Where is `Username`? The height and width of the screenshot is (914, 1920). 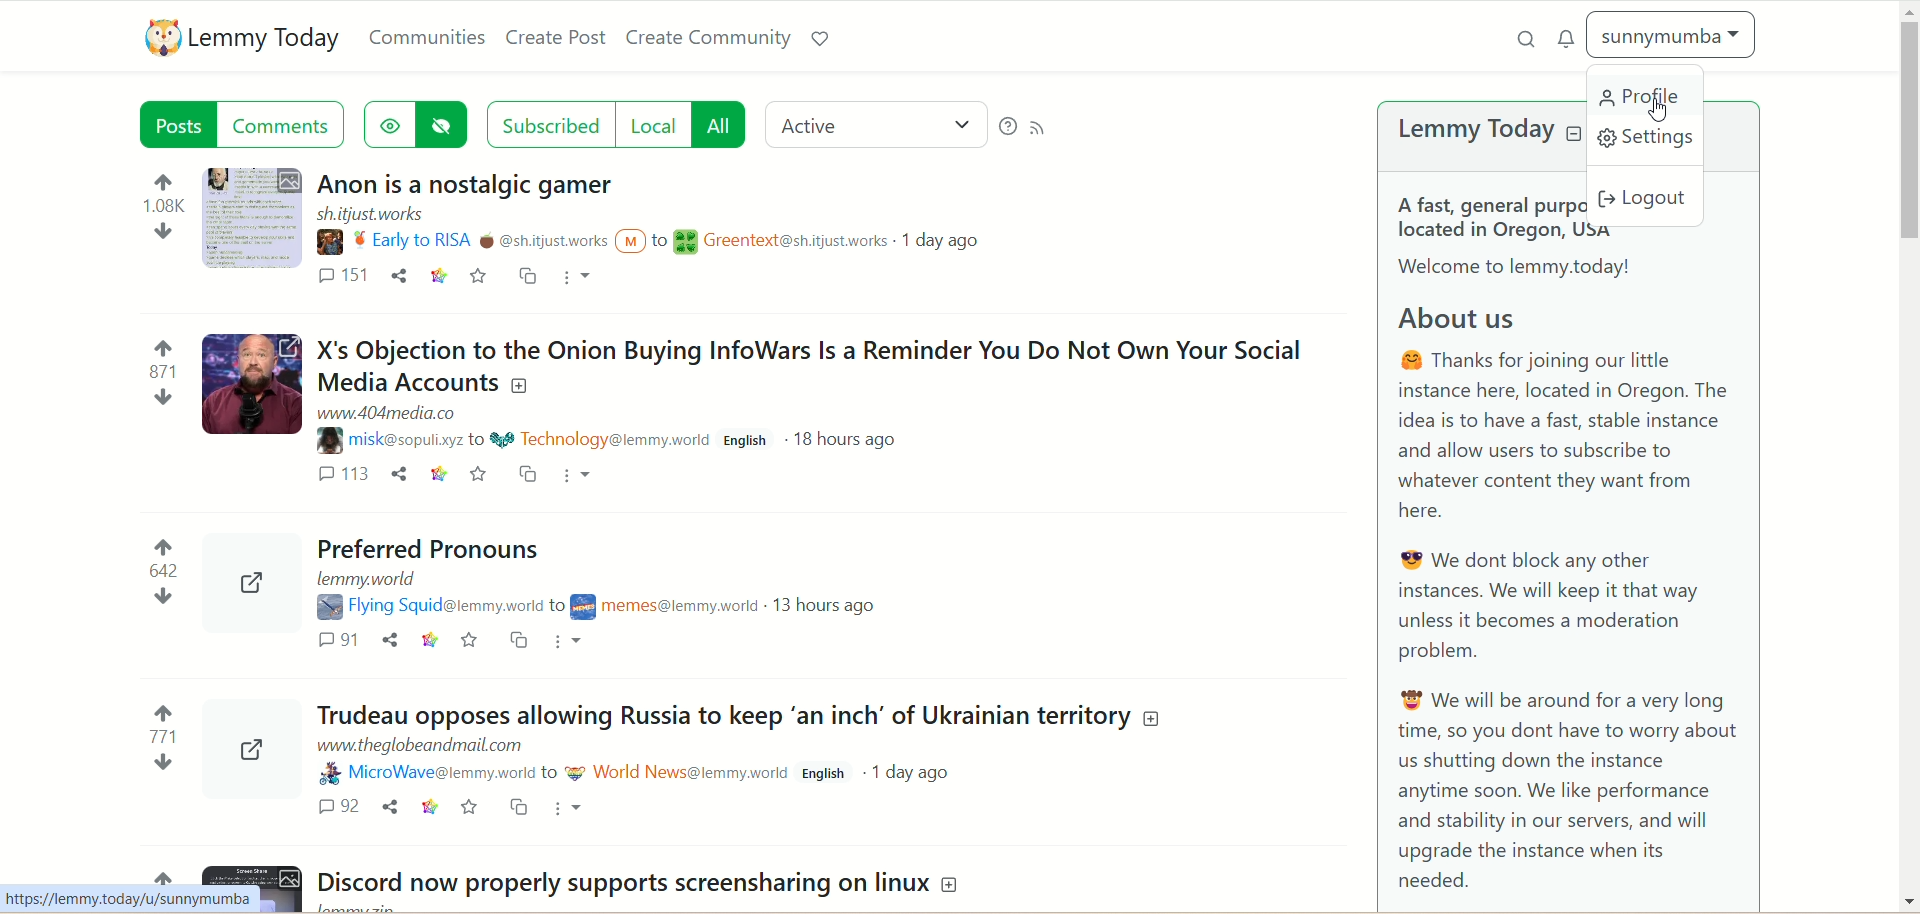 Username is located at coordinates (432, 607).